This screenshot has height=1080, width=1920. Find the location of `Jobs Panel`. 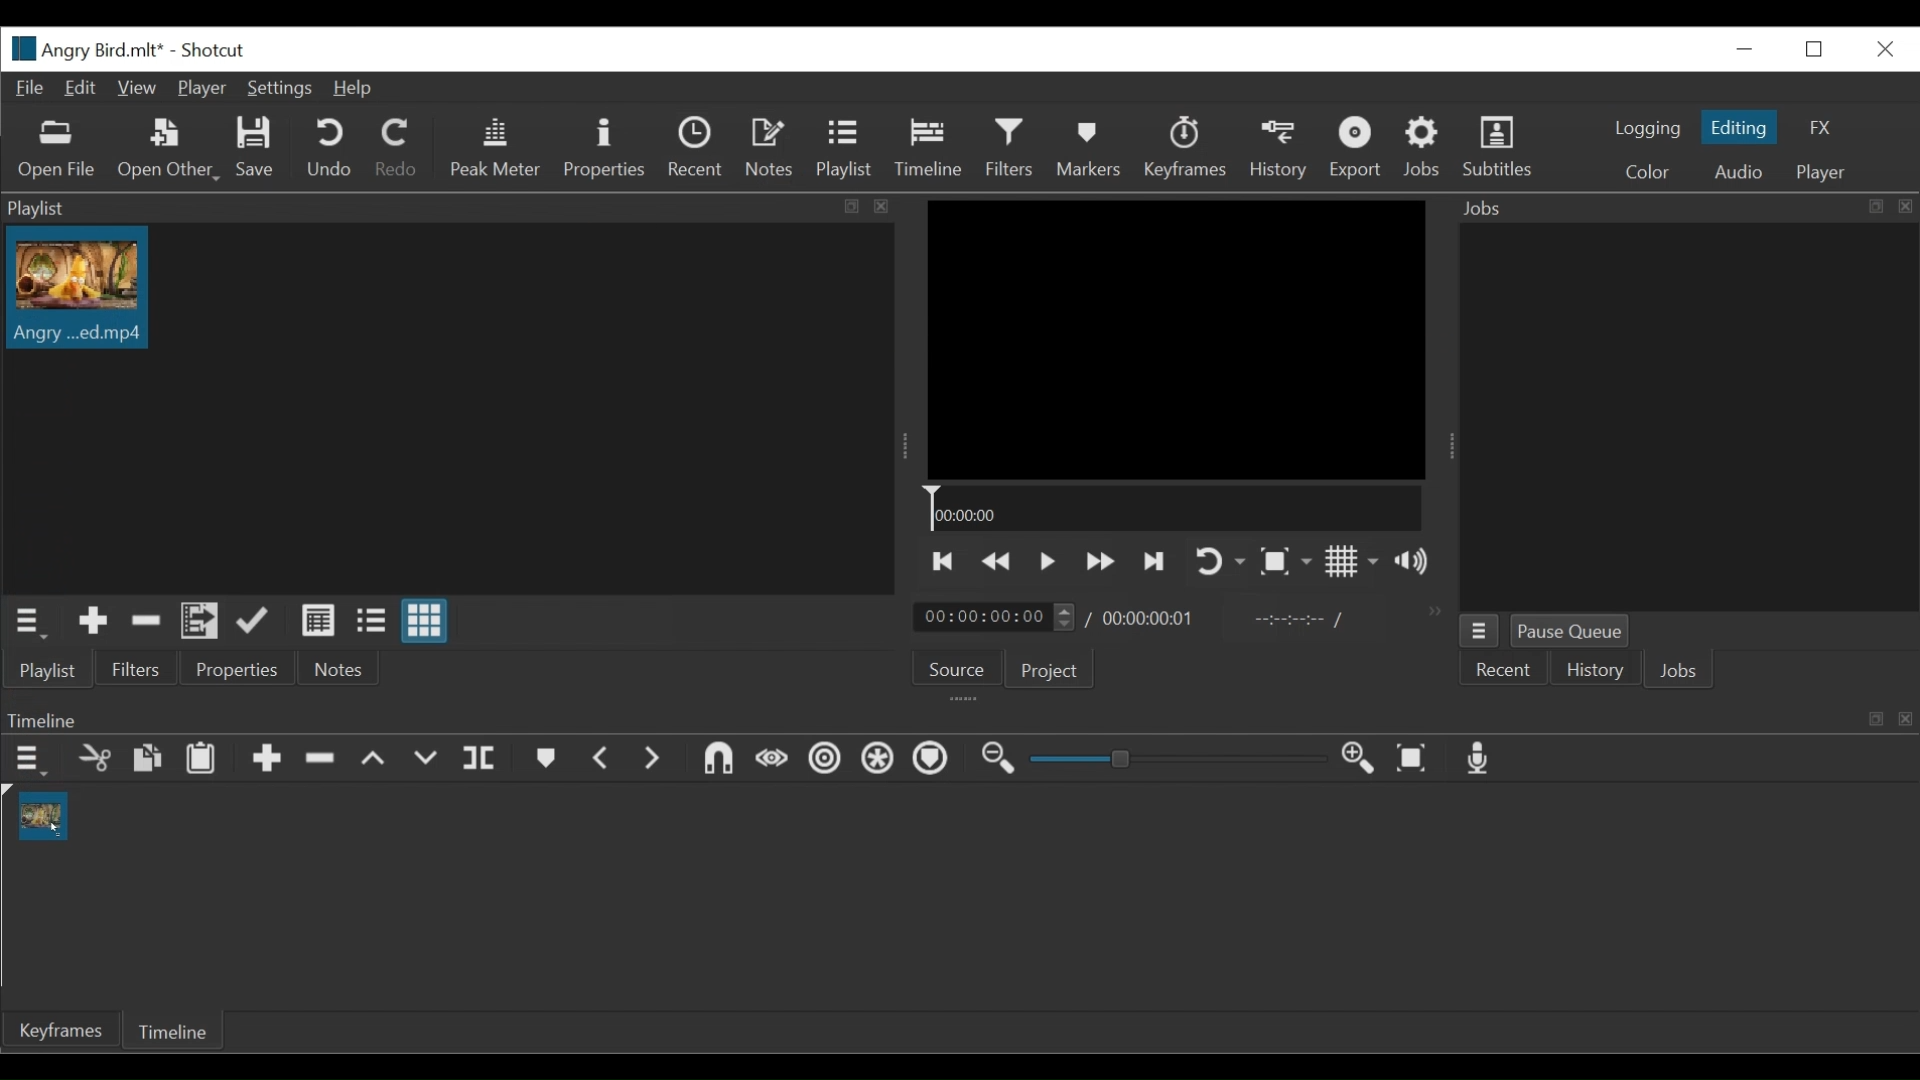

Jobs Panel is located at coordinates (1685, 209).